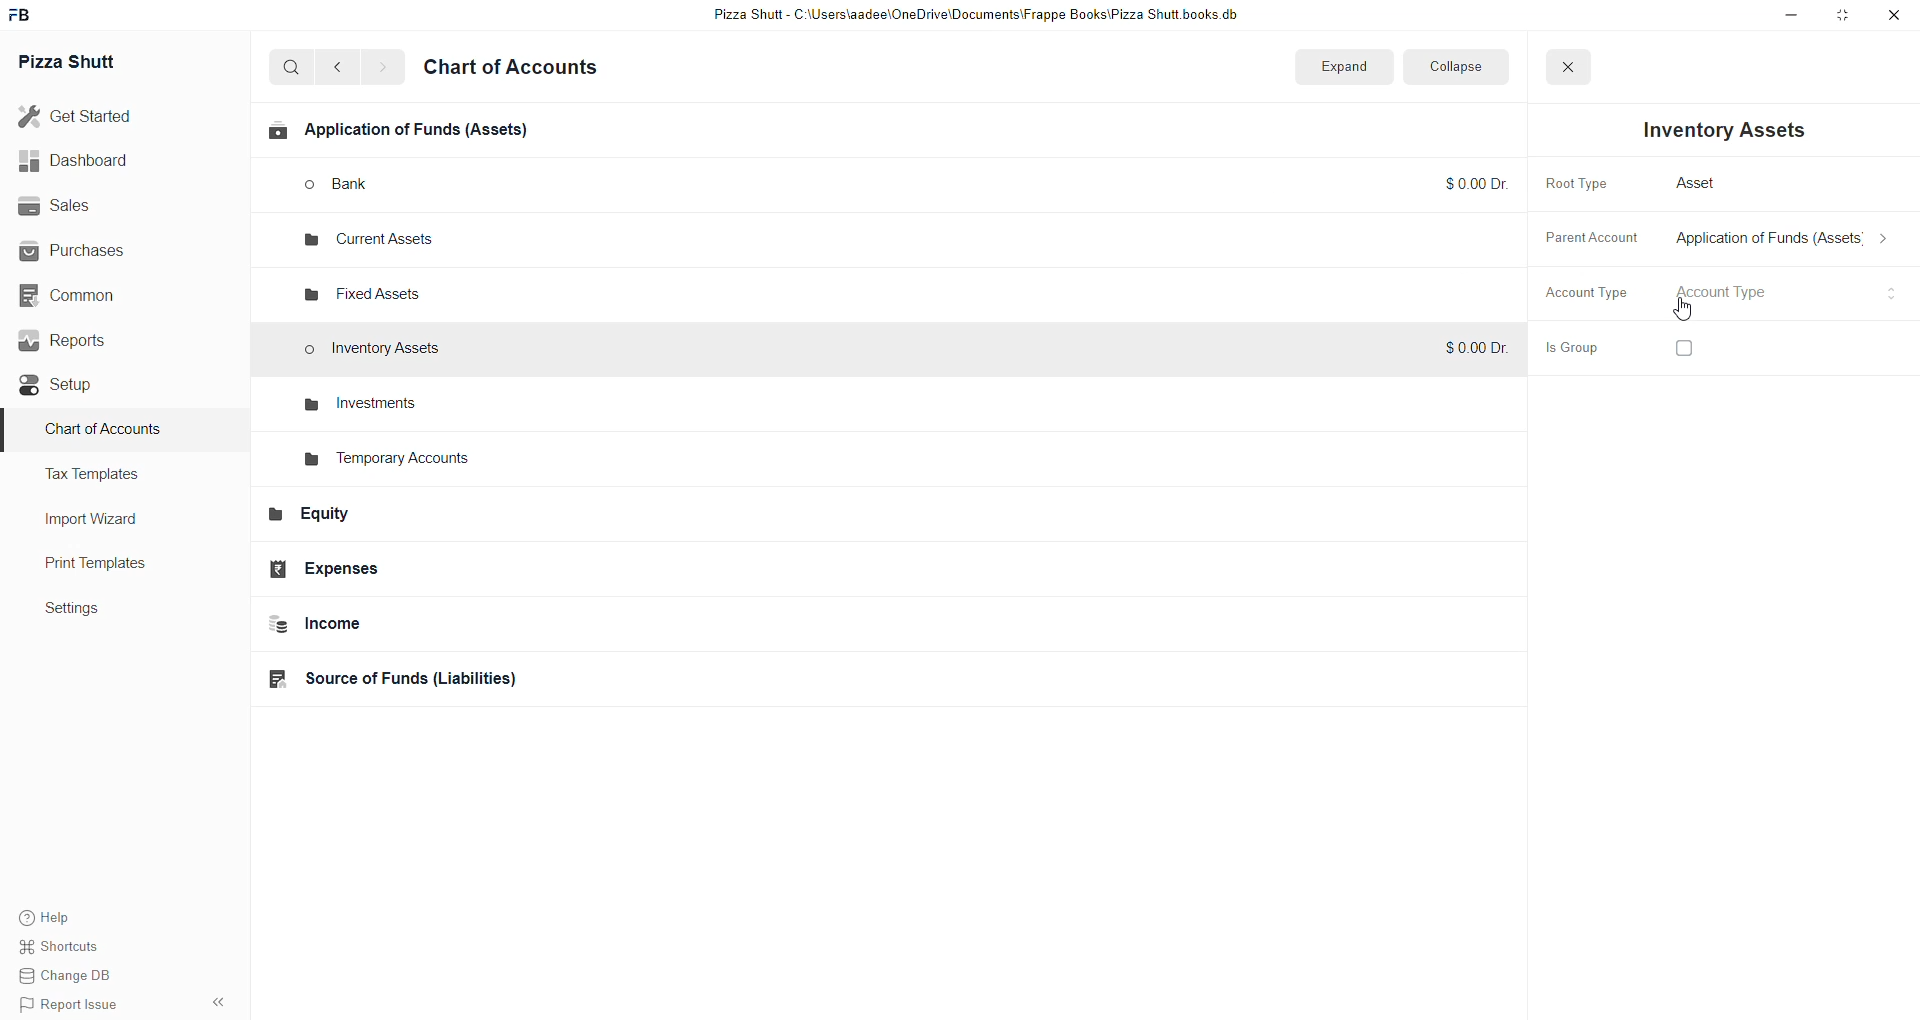 The image size is (1920, 1020). I want to click on checkbox , so click(1678, 354).